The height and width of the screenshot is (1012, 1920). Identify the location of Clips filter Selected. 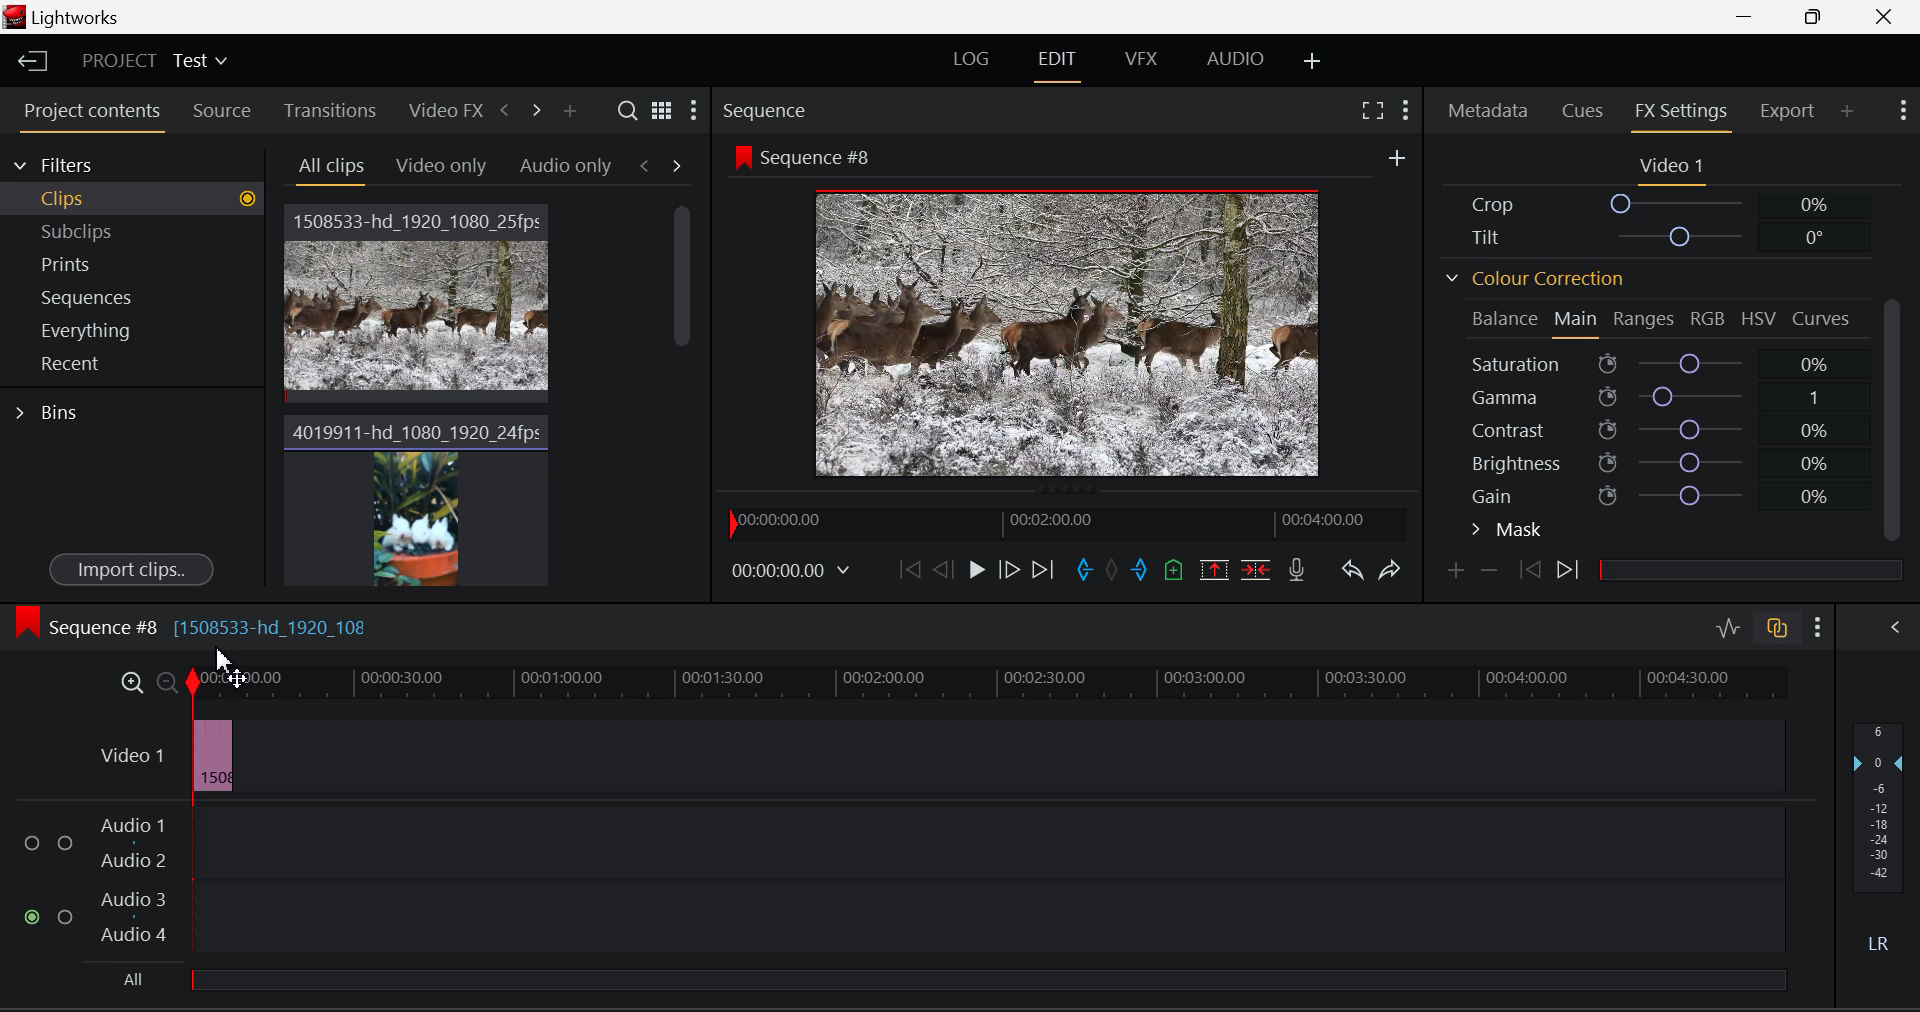
(146, 199).